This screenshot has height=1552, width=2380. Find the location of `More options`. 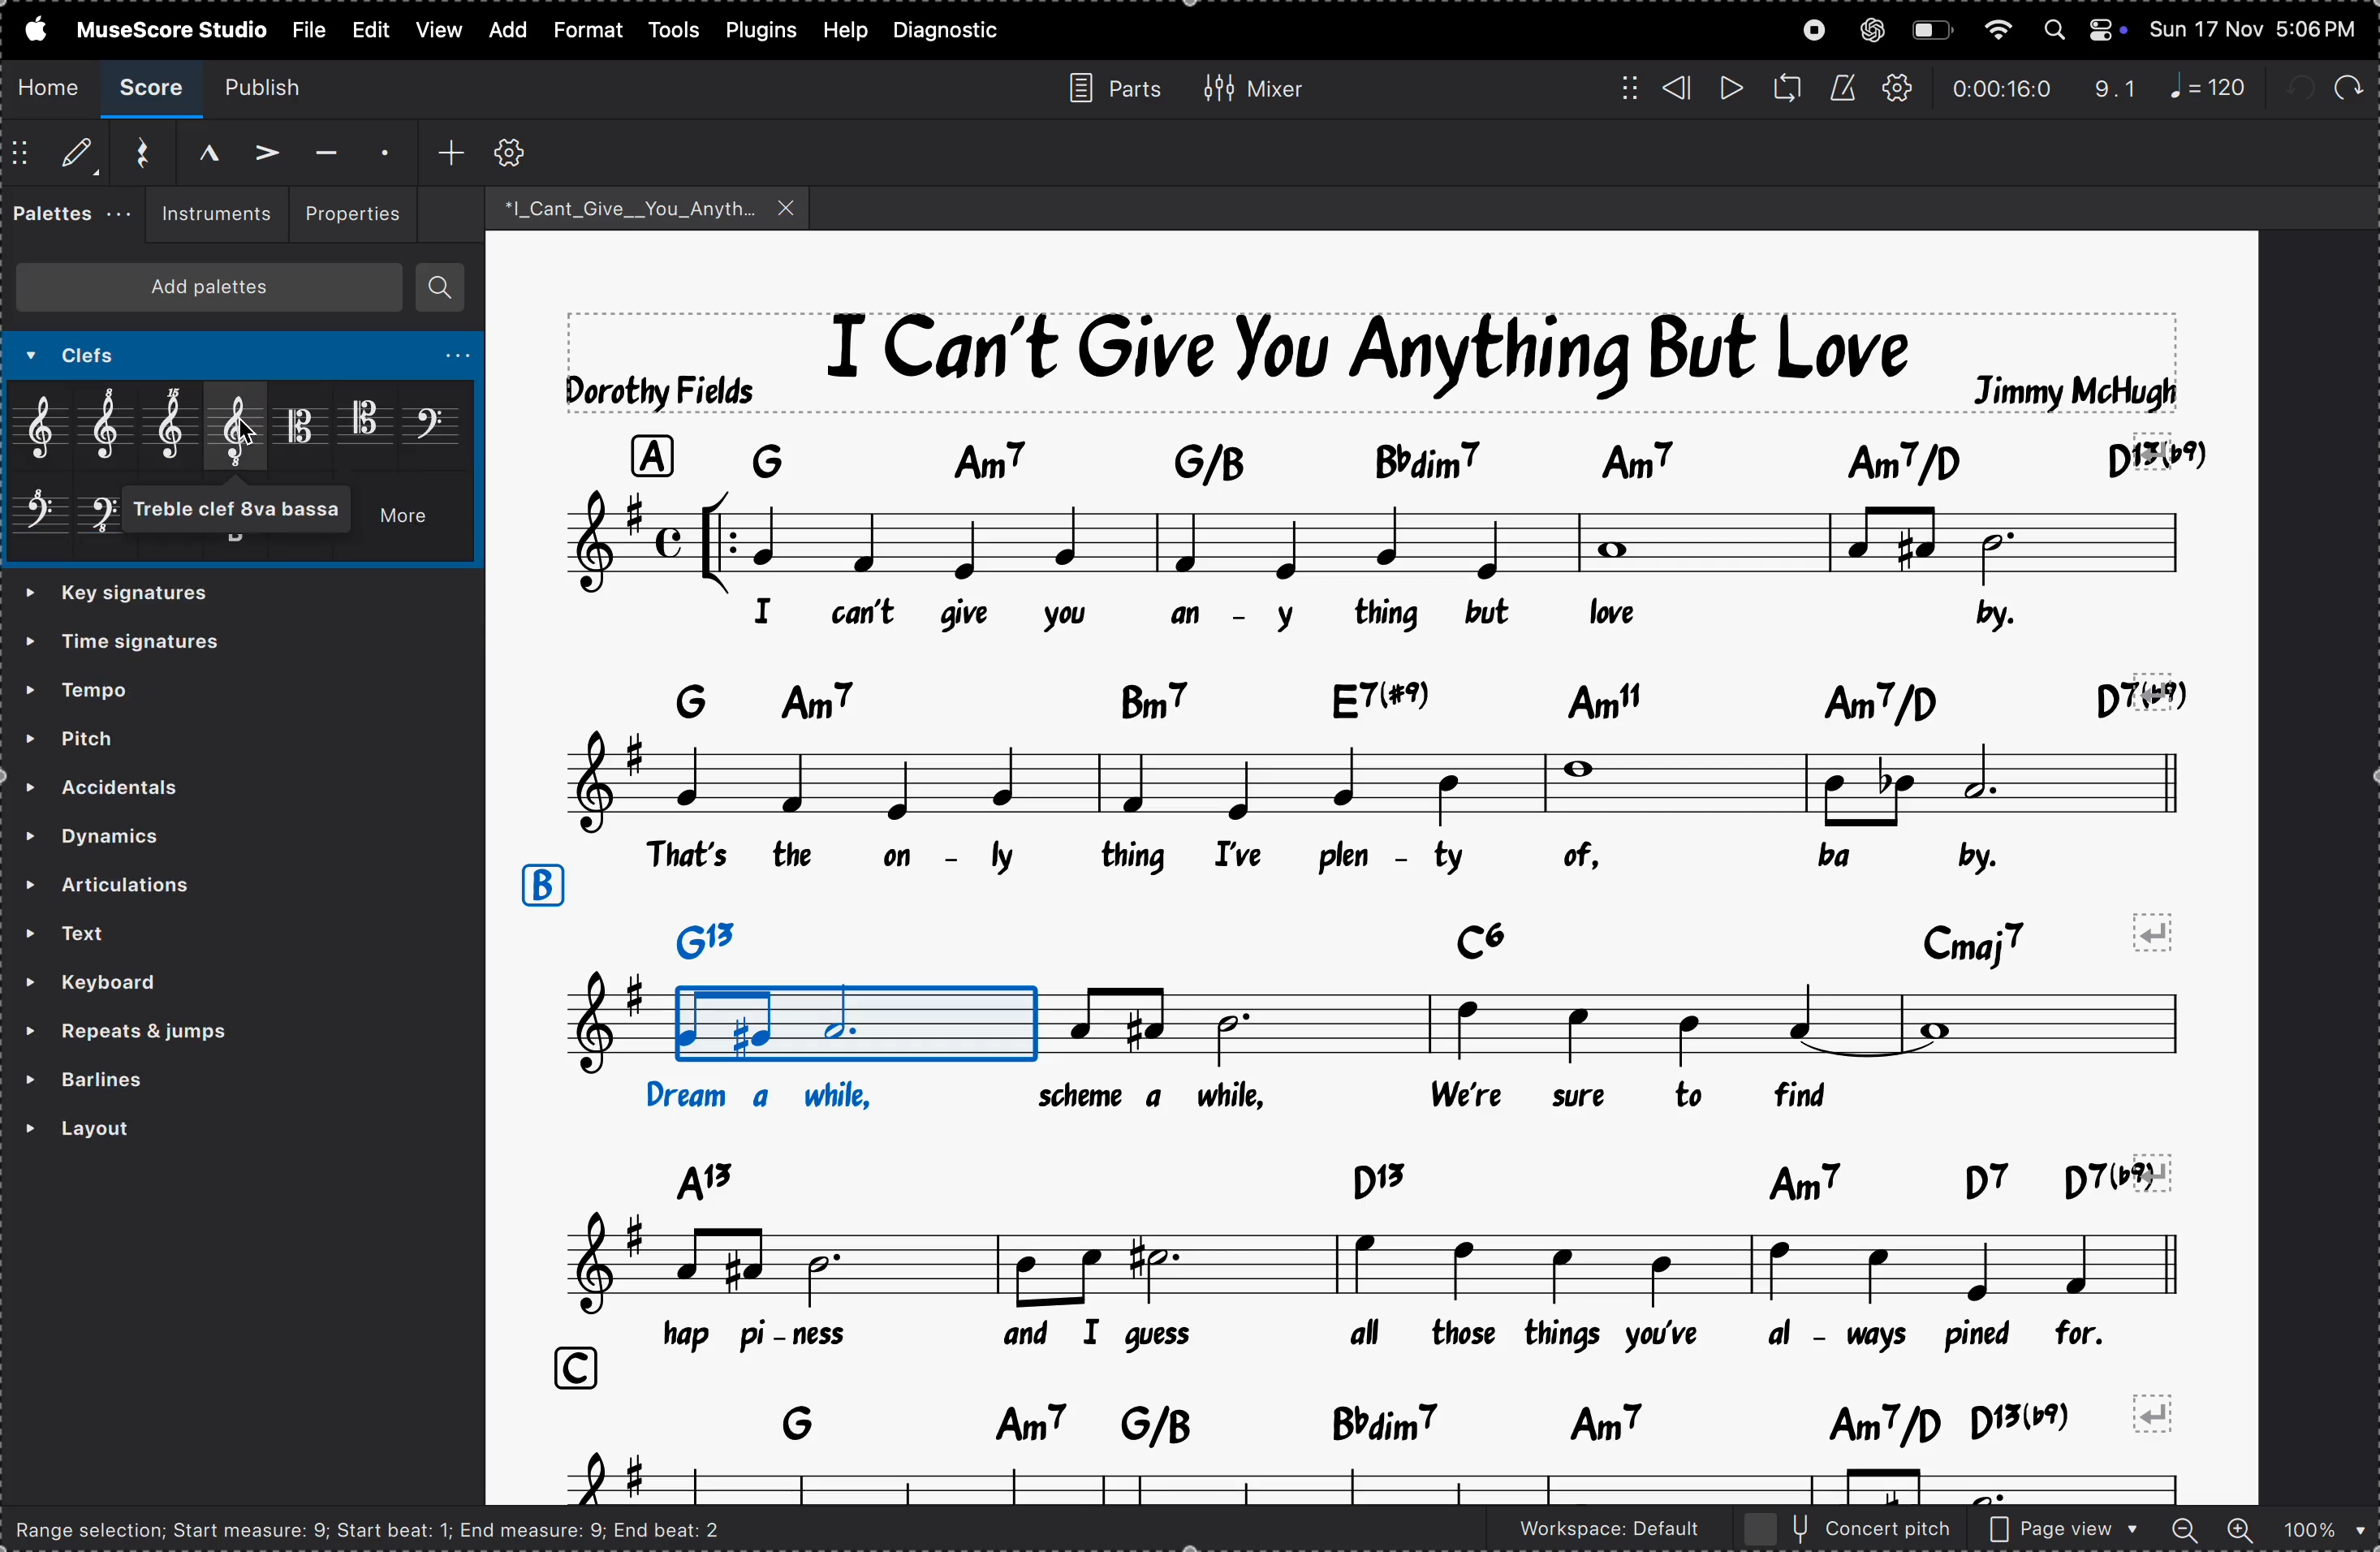

More options is located at coordinates (448, 358).